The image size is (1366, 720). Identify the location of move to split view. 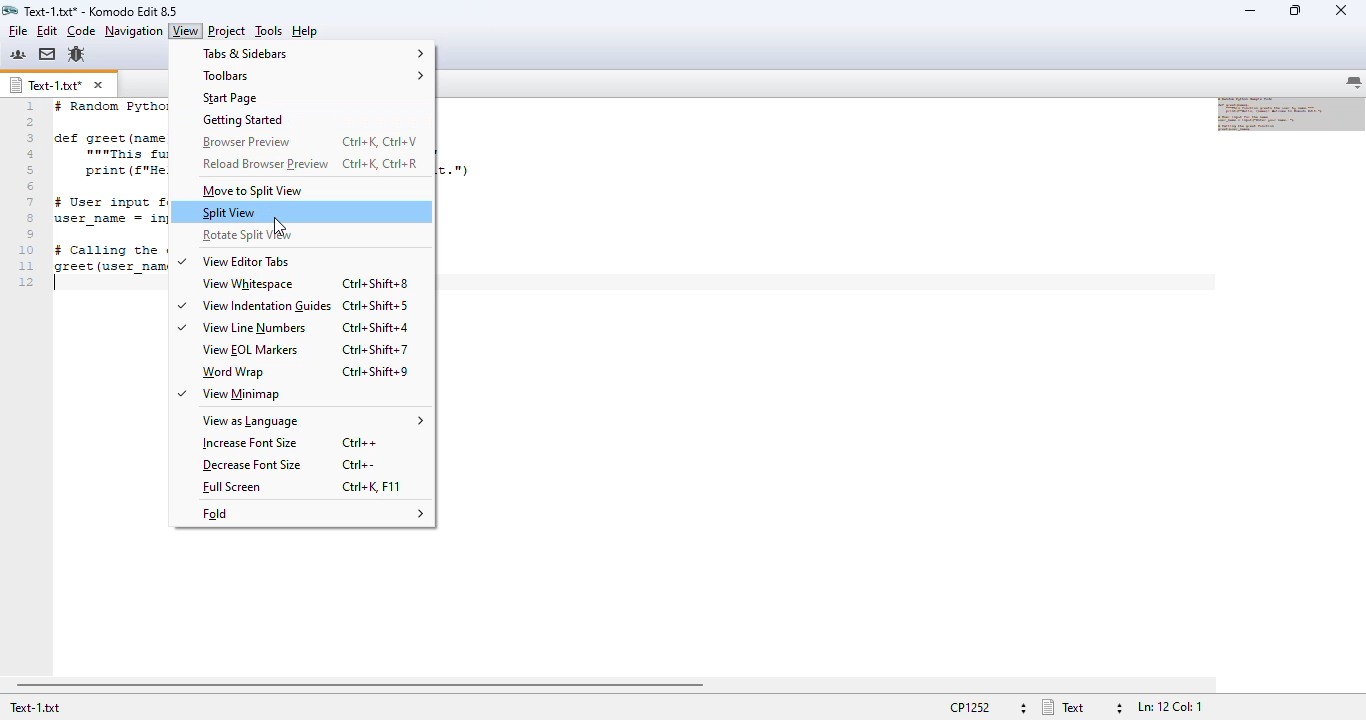
(254, 191).